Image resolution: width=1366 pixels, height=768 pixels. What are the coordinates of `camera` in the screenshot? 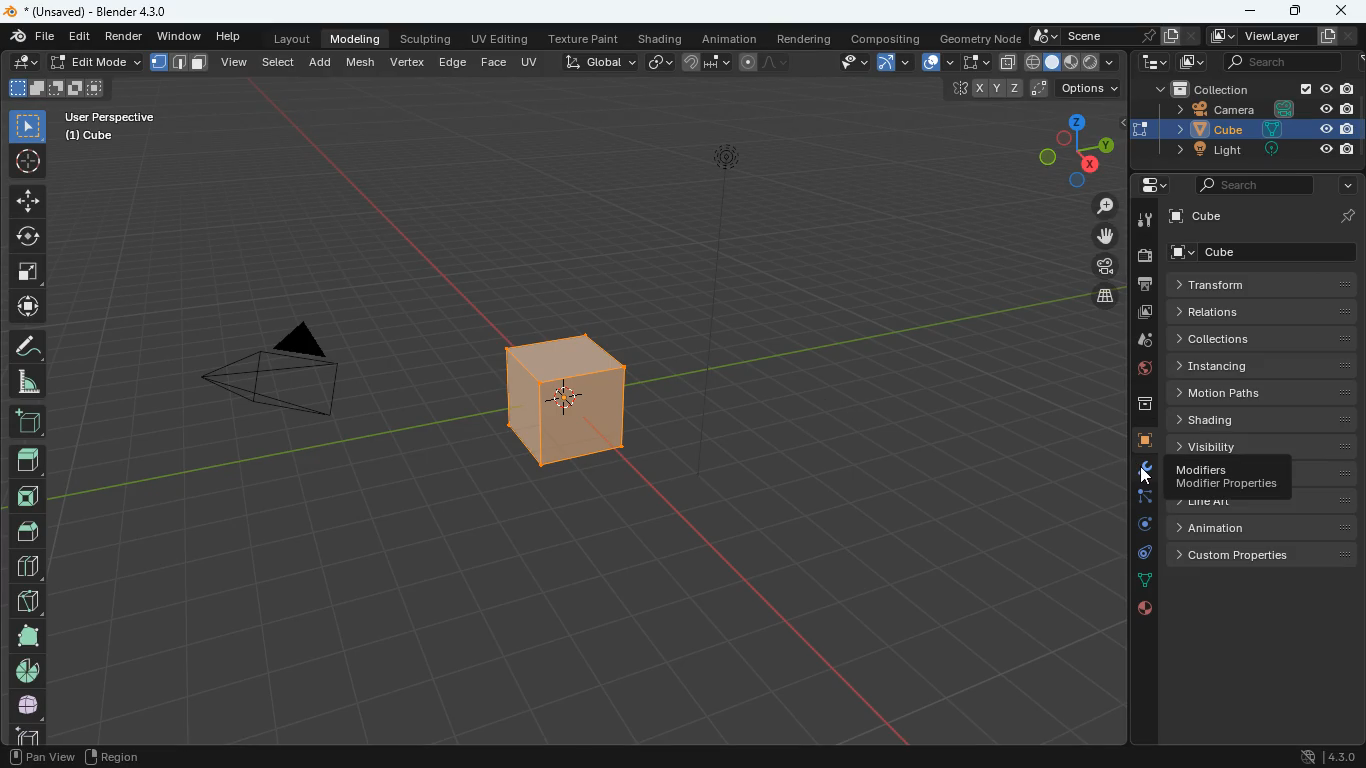 It's located at (1142, 255).